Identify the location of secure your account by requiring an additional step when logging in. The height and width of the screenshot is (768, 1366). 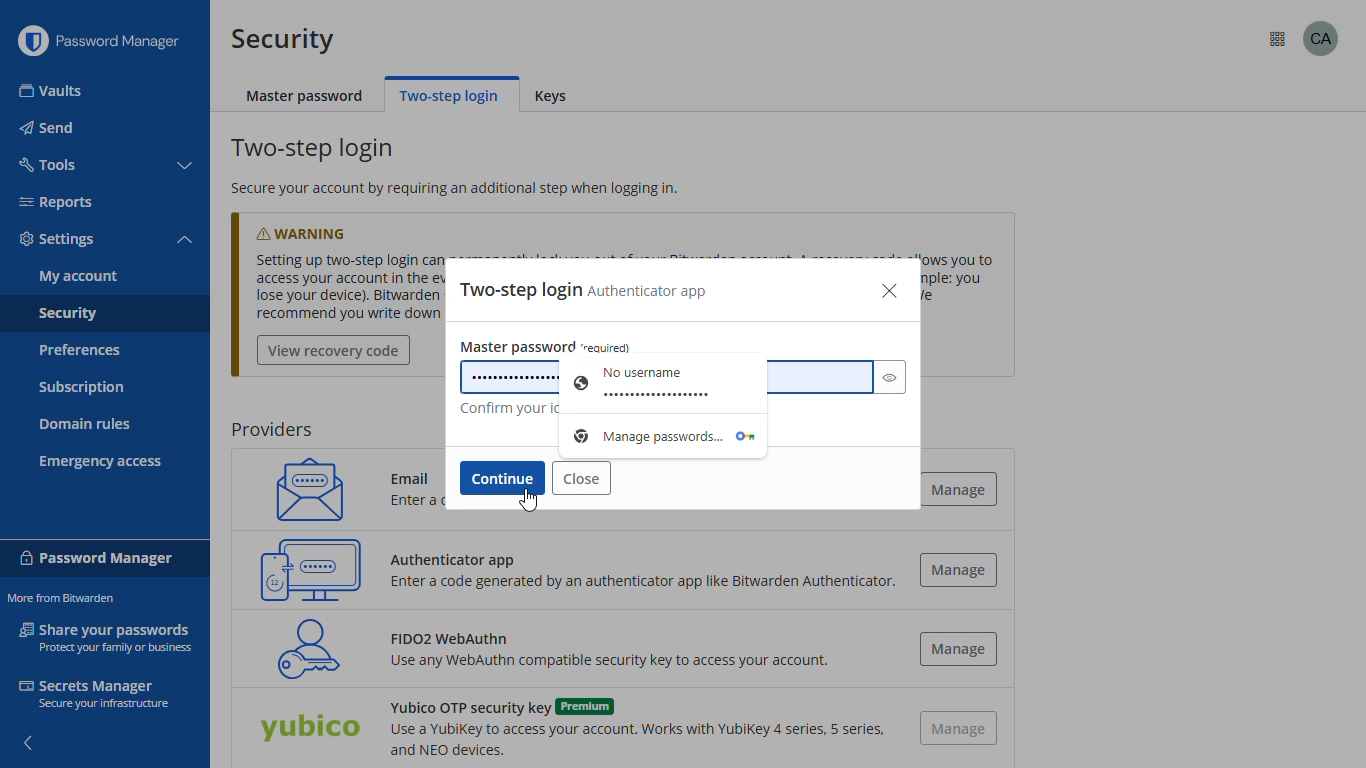
(457, 191).